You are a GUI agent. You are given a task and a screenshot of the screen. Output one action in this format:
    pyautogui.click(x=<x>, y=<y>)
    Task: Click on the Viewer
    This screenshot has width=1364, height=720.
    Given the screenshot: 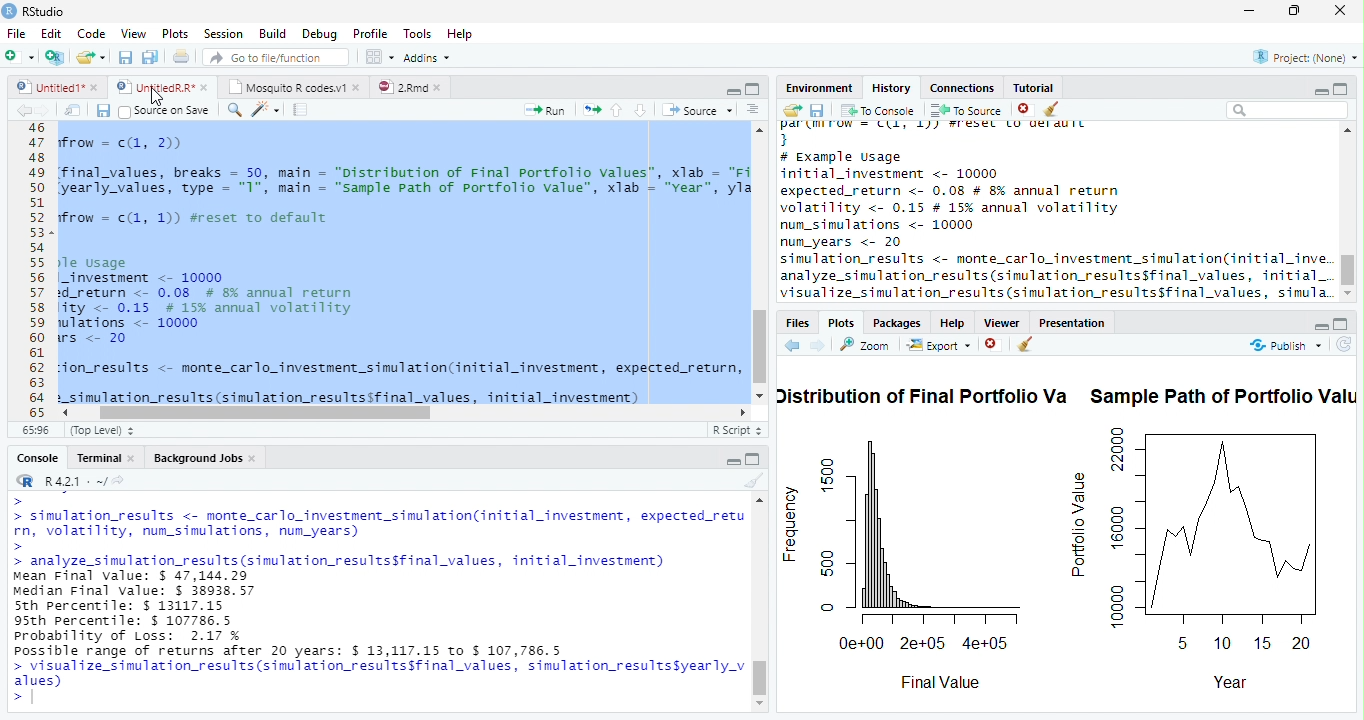 What is the action you would take?
    pyautogui.click(x=1003, y=320)
    